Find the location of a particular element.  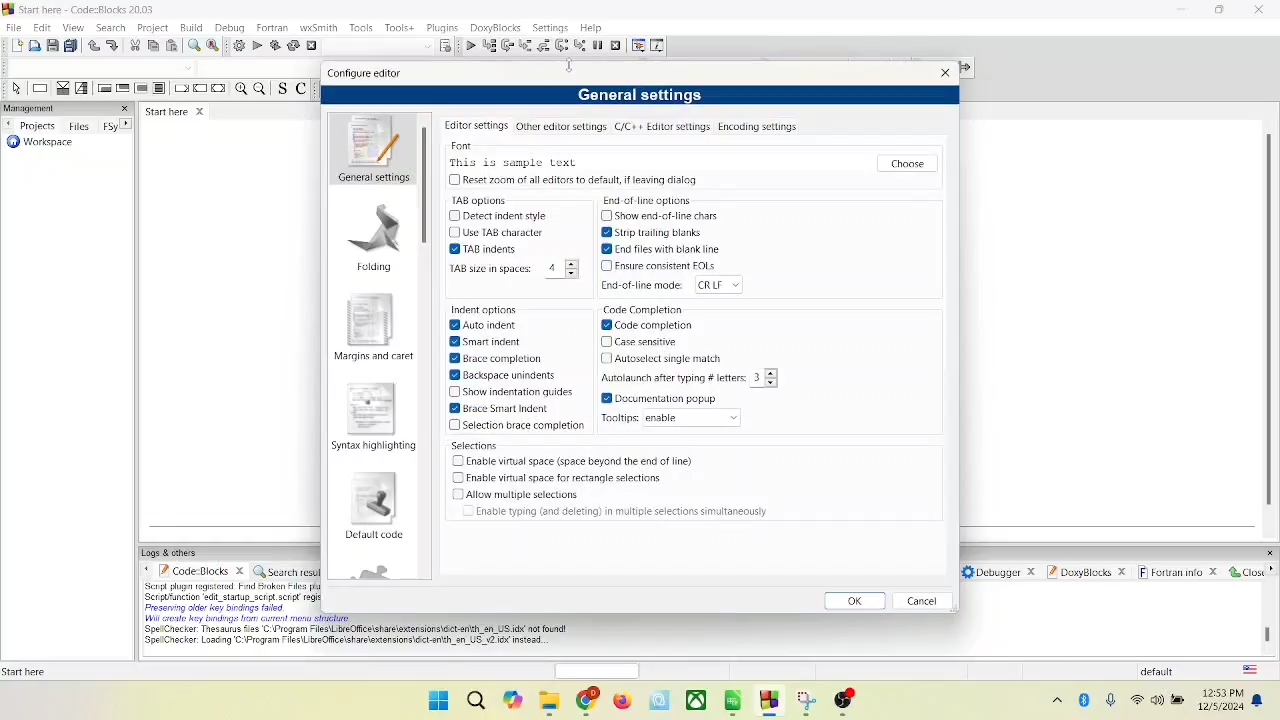

TAB indents is located at coordinates (480, 249).